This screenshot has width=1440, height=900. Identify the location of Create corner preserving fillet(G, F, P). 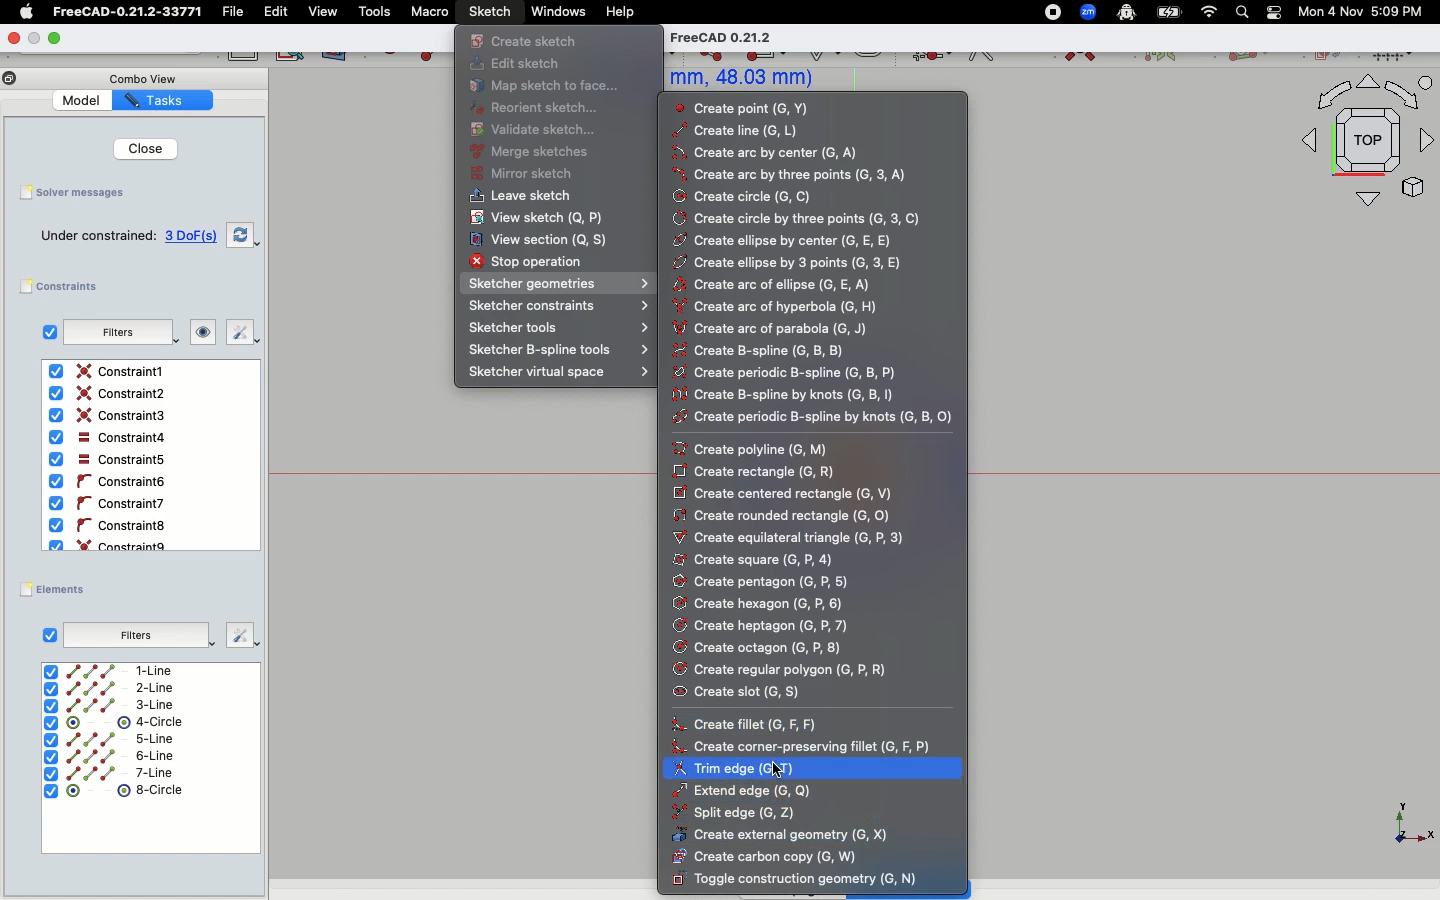
(807, 745).